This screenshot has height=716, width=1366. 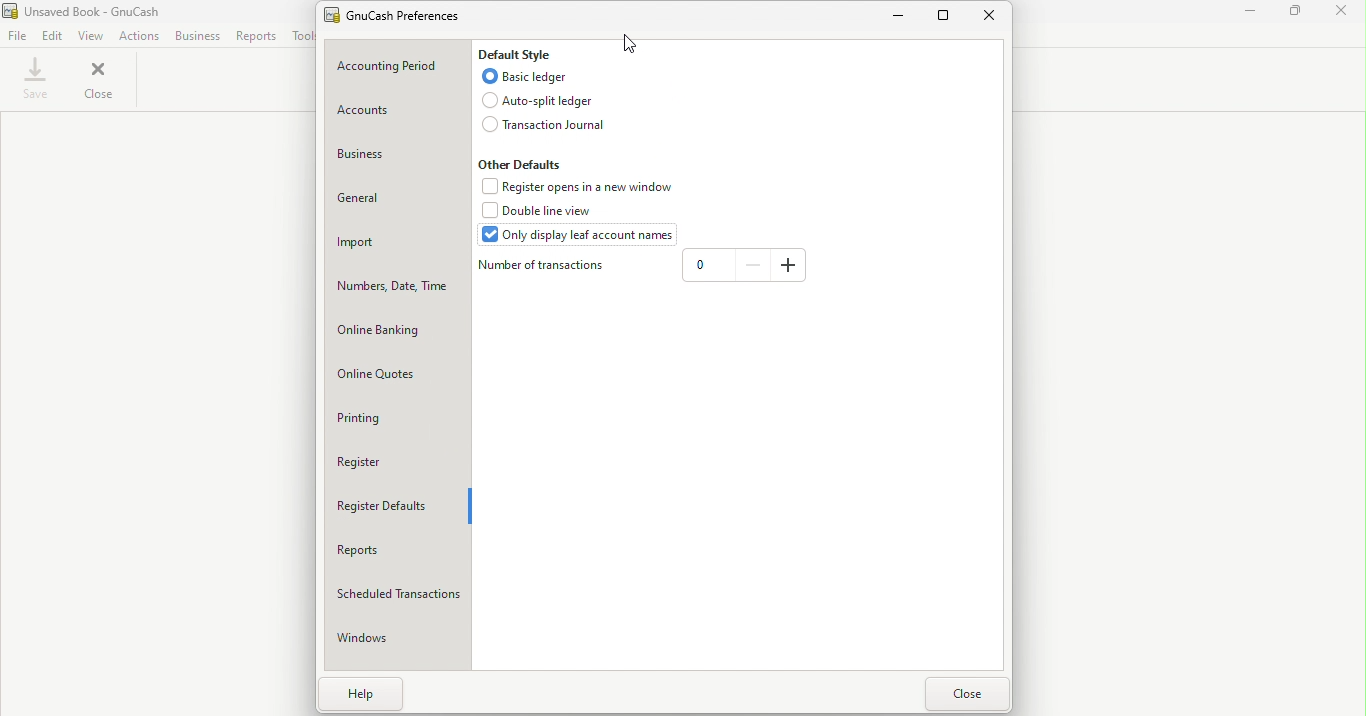 What do you see at coordinates (789, 266) in the screenshot?
I see `Add number` at bounding box center [789, 266].